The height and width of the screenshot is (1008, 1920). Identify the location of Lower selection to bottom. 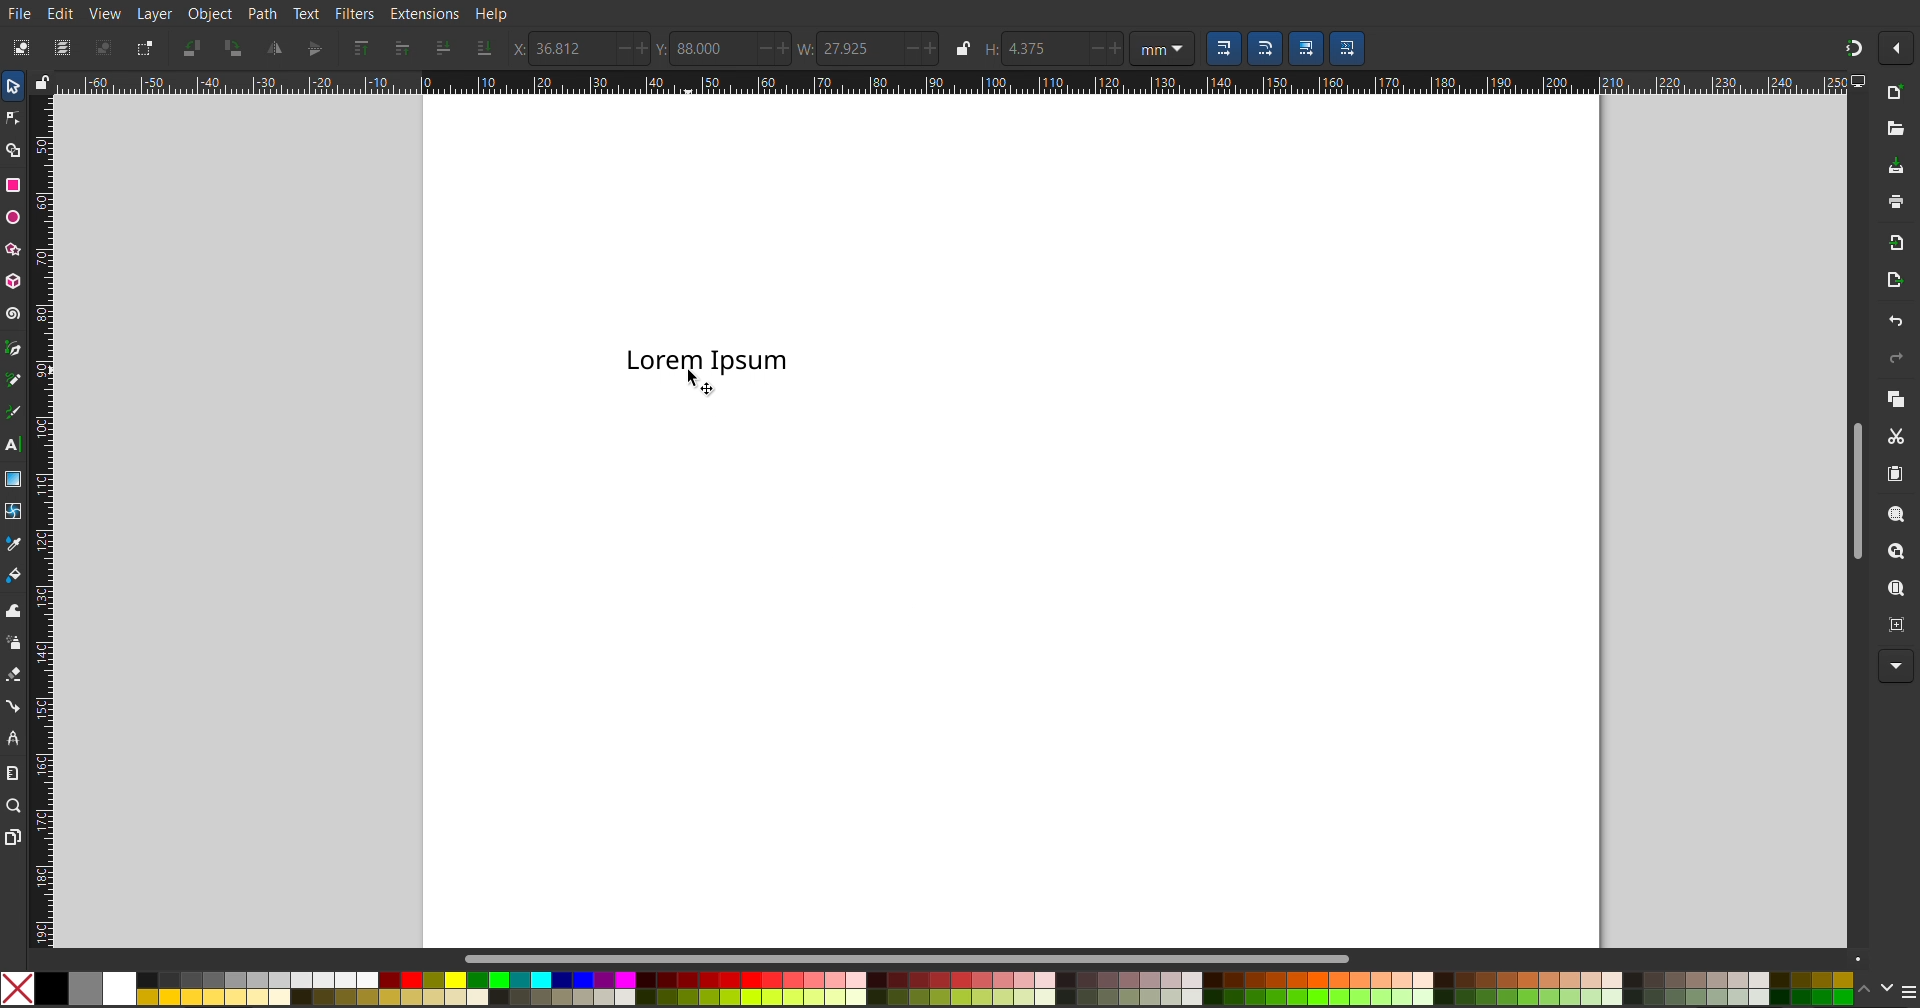
(482, 50).